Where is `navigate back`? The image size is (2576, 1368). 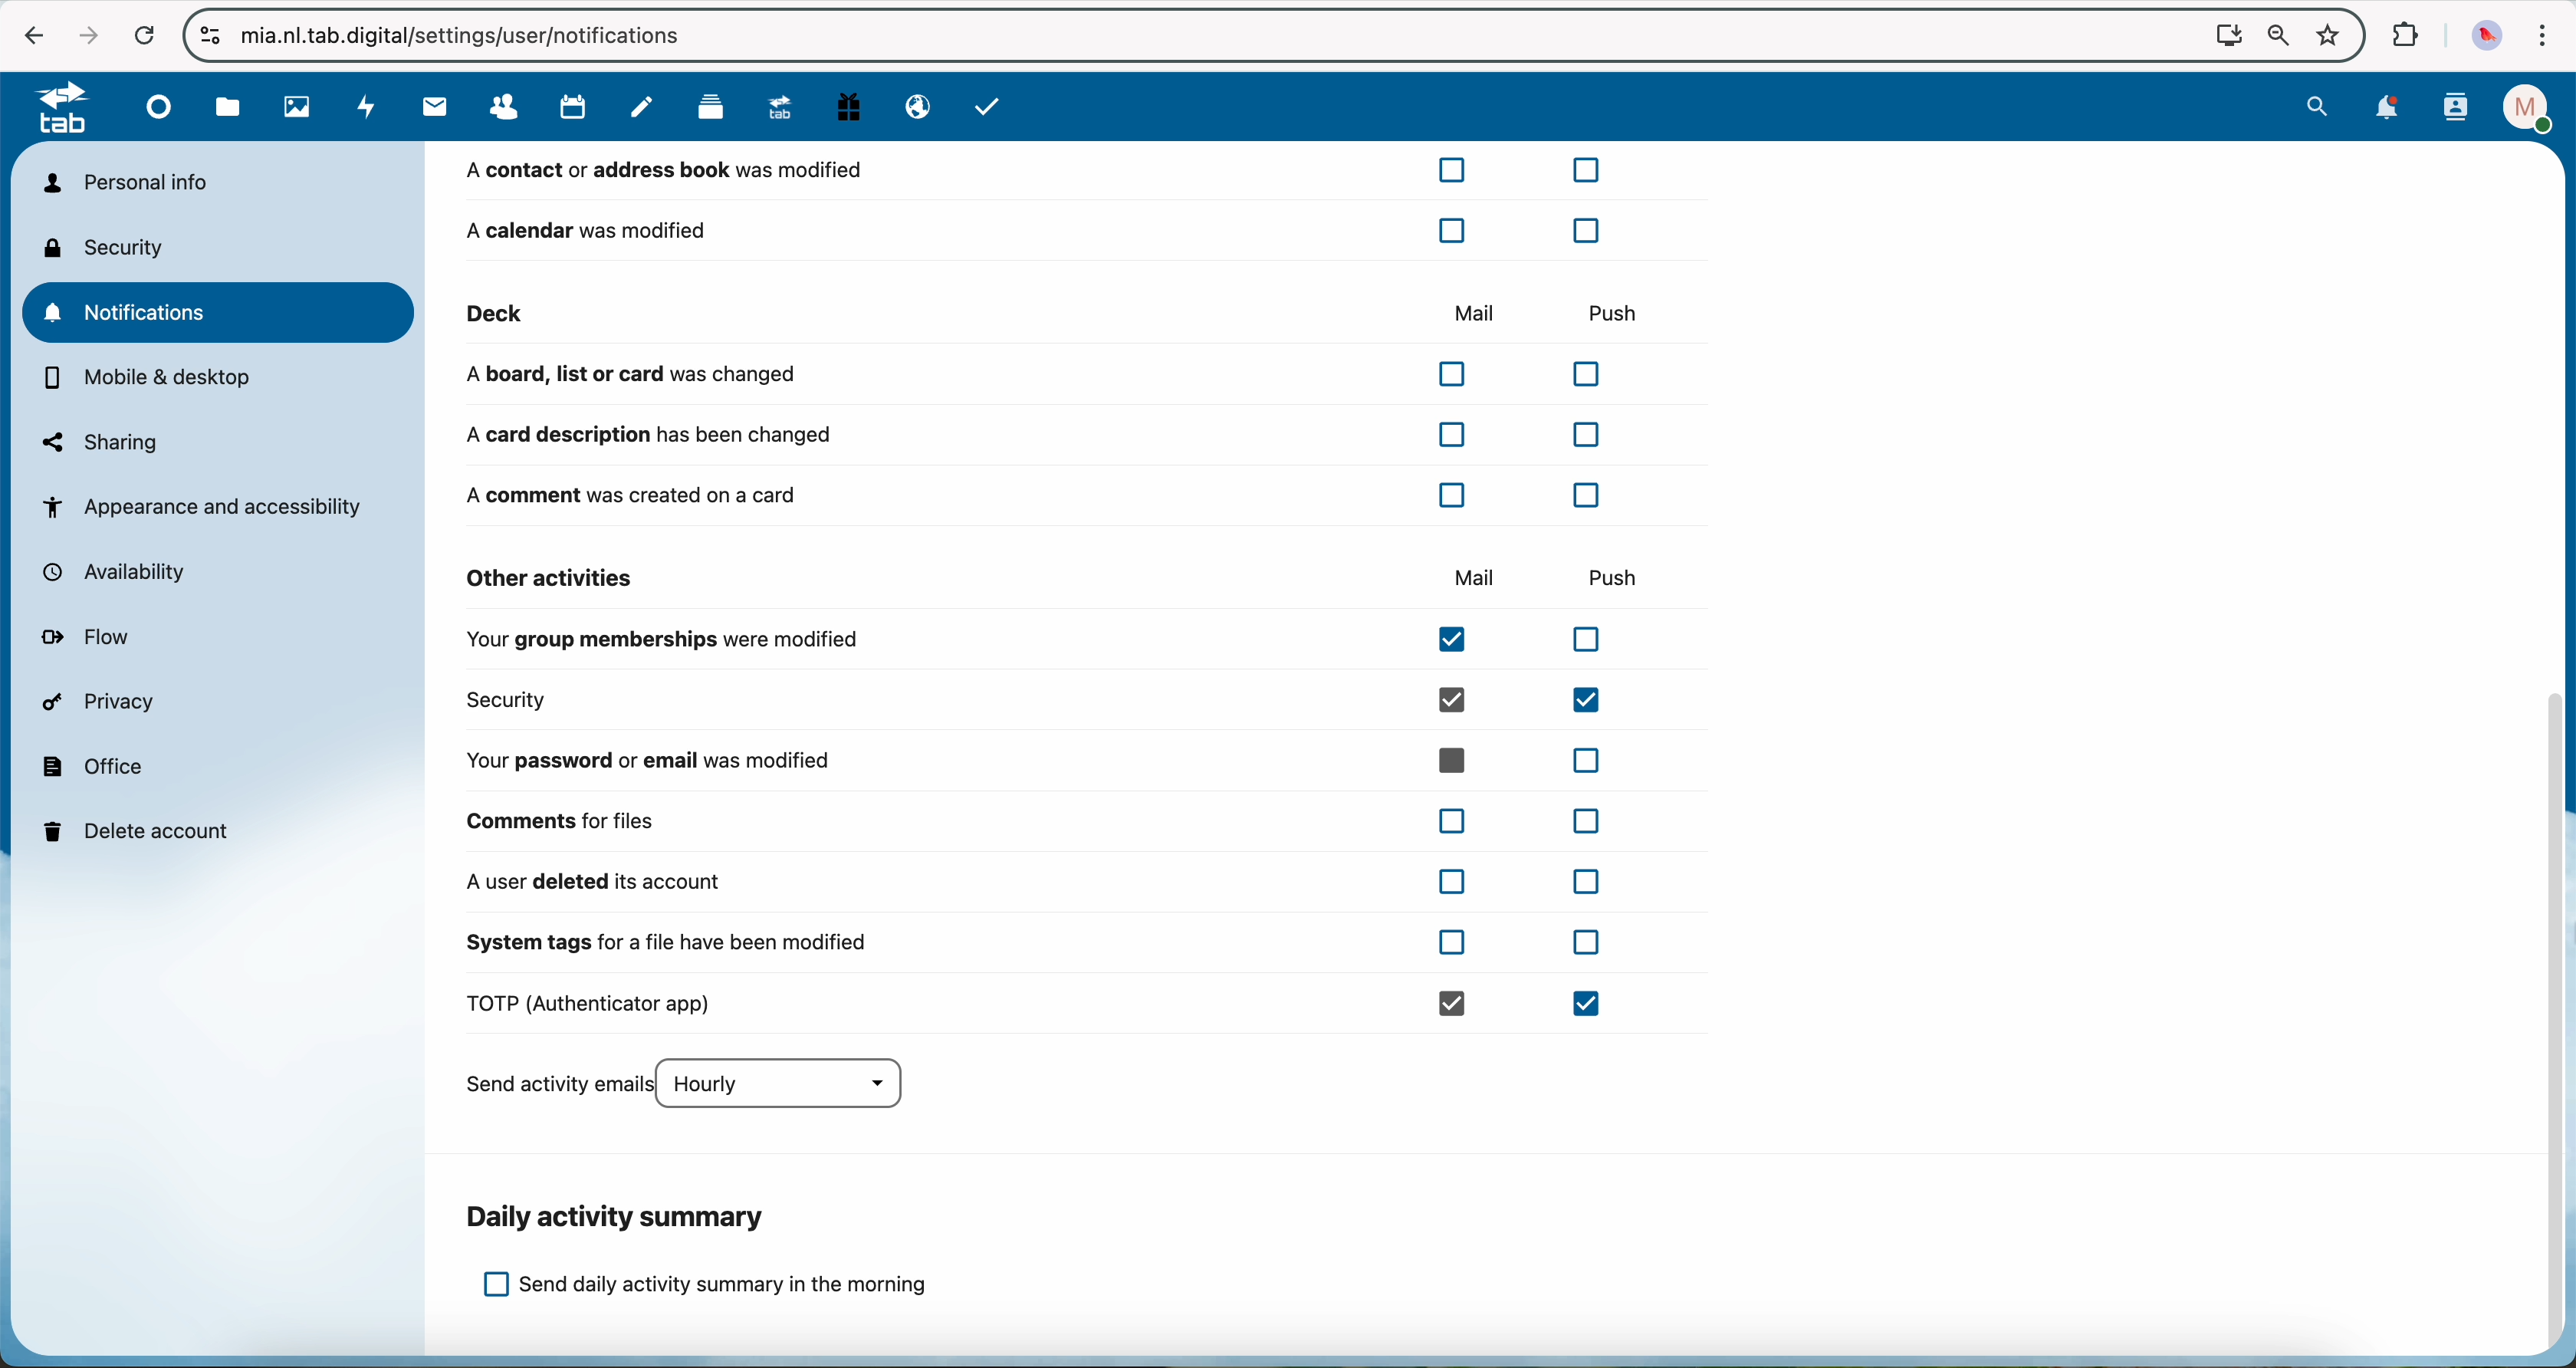
navigate back is located at coordinates (29, 34).